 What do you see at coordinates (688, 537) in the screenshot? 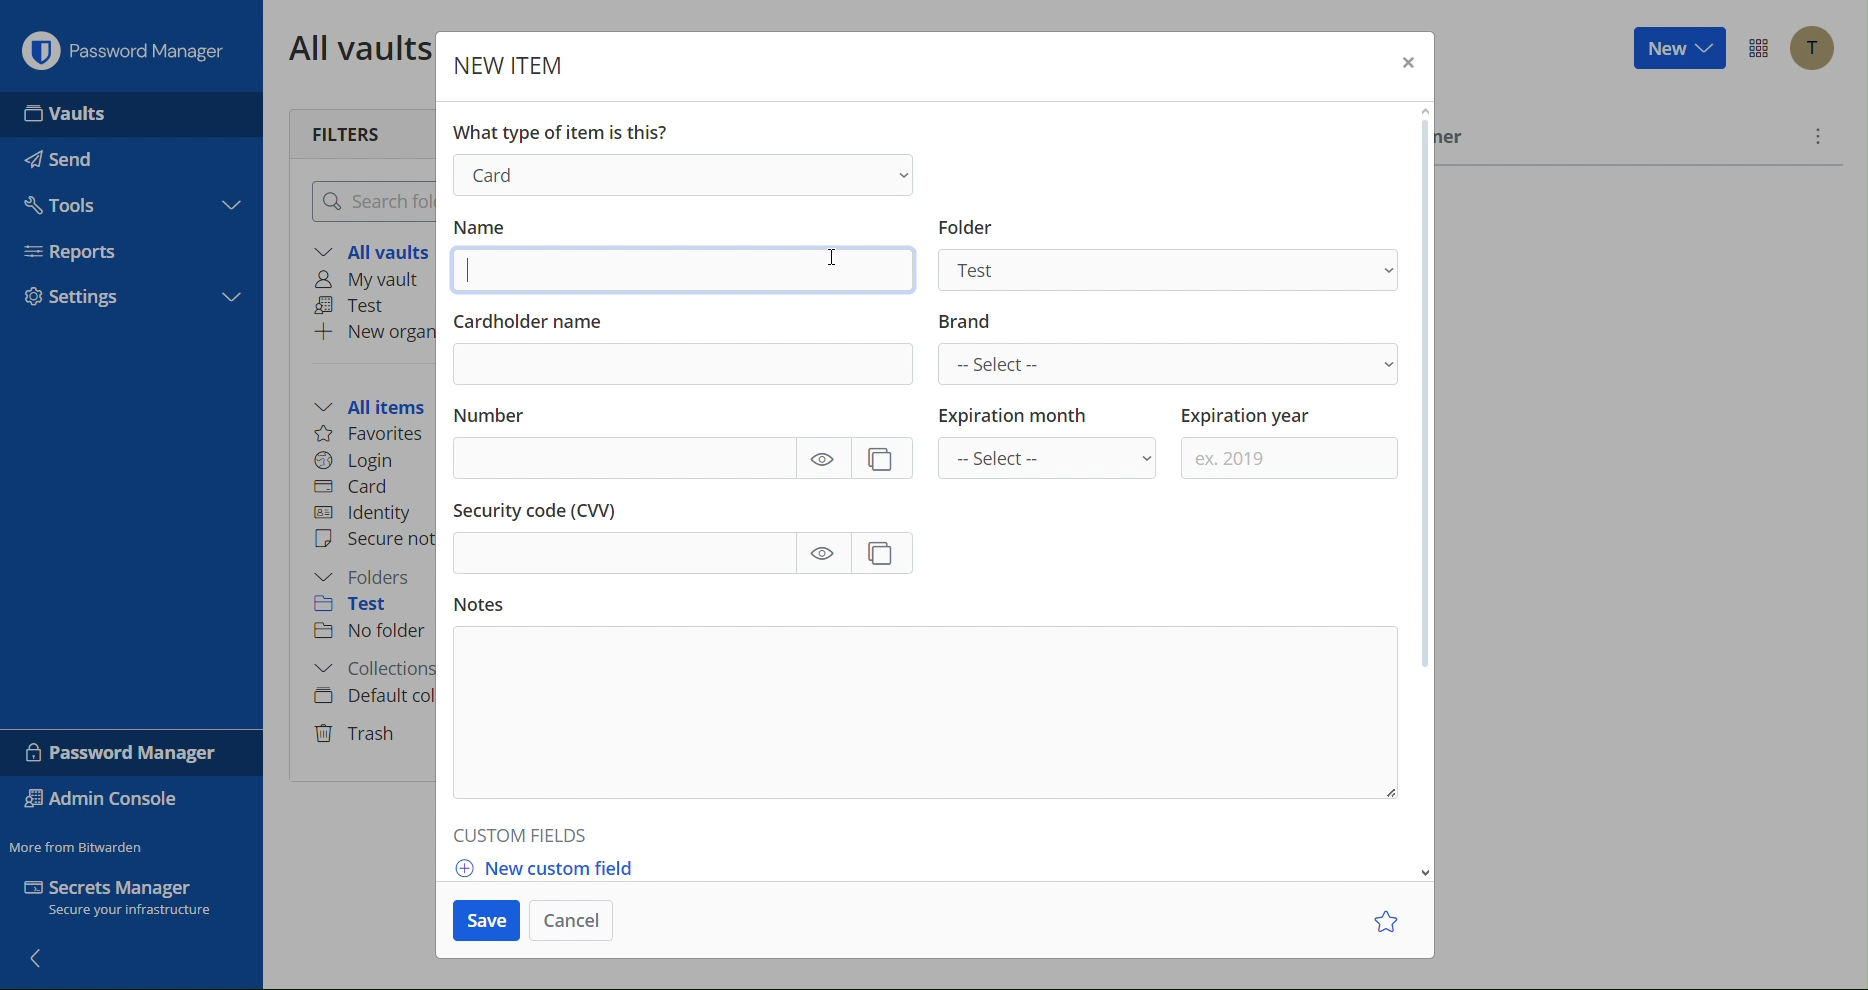
I see `Security Code` at bounding box center [688, 537].